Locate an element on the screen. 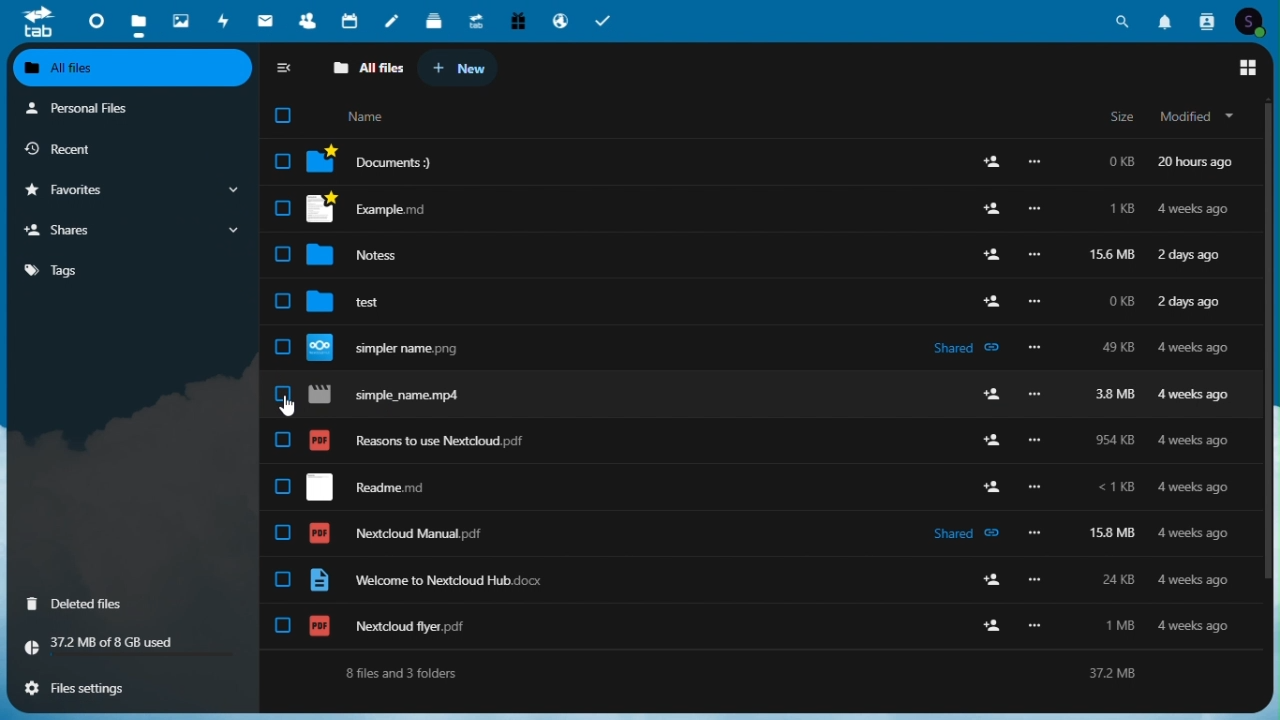 Image resolution: width=1280 pixels, height=720 pixels. Contacts is located at coordinates (1205, 21).